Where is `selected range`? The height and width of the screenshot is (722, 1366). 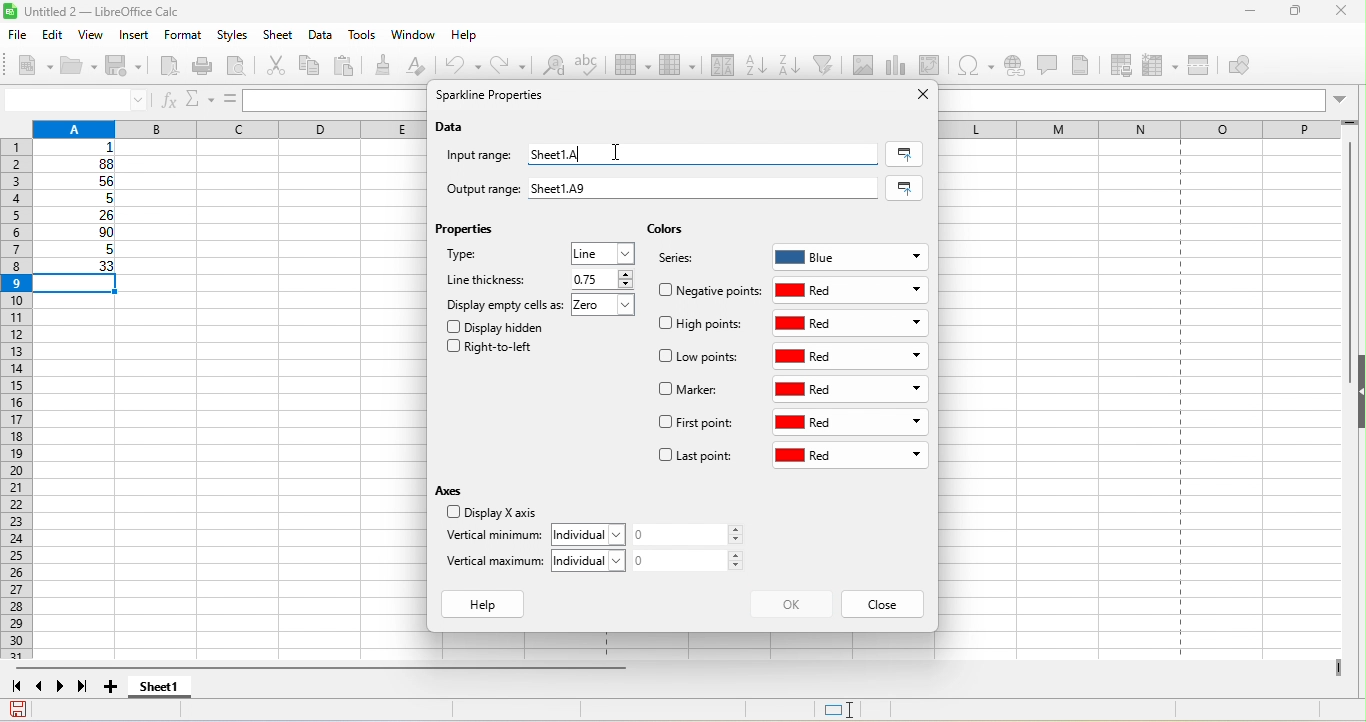 selected range is located at coordinates (904, 154).